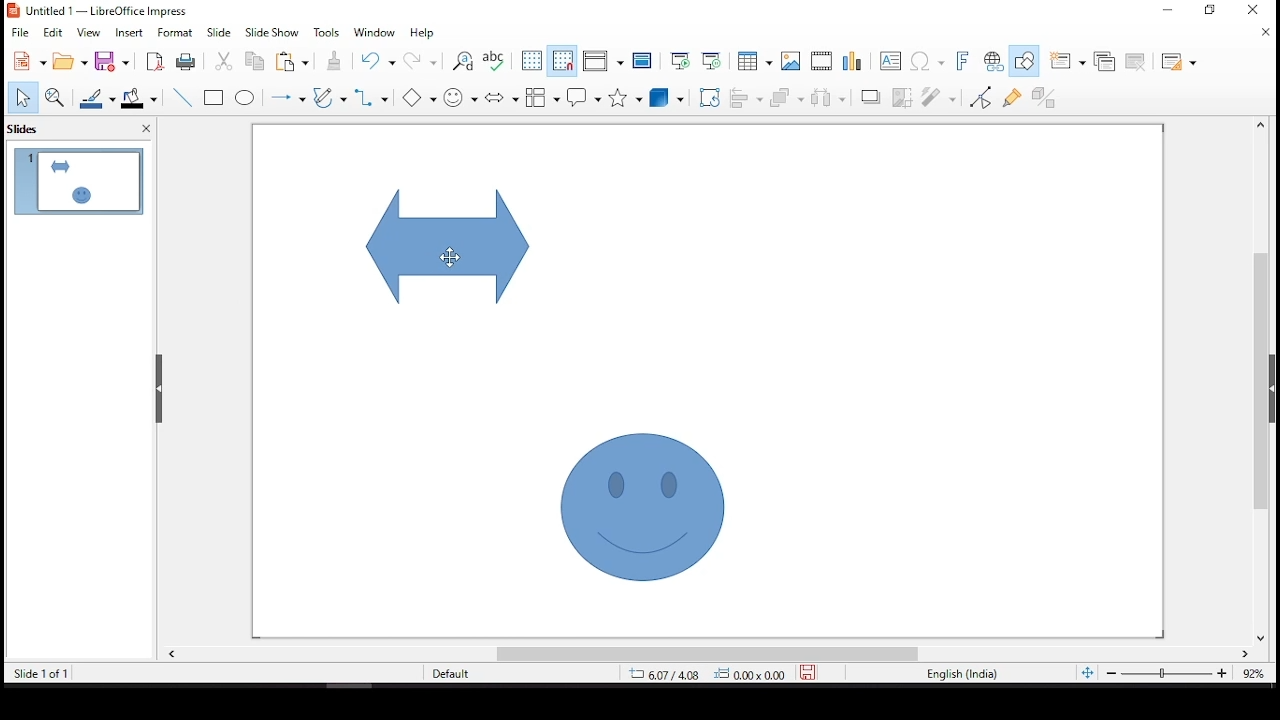 This screenshot has width=1280, height=720. I want to click on paste, so click(298, 63).